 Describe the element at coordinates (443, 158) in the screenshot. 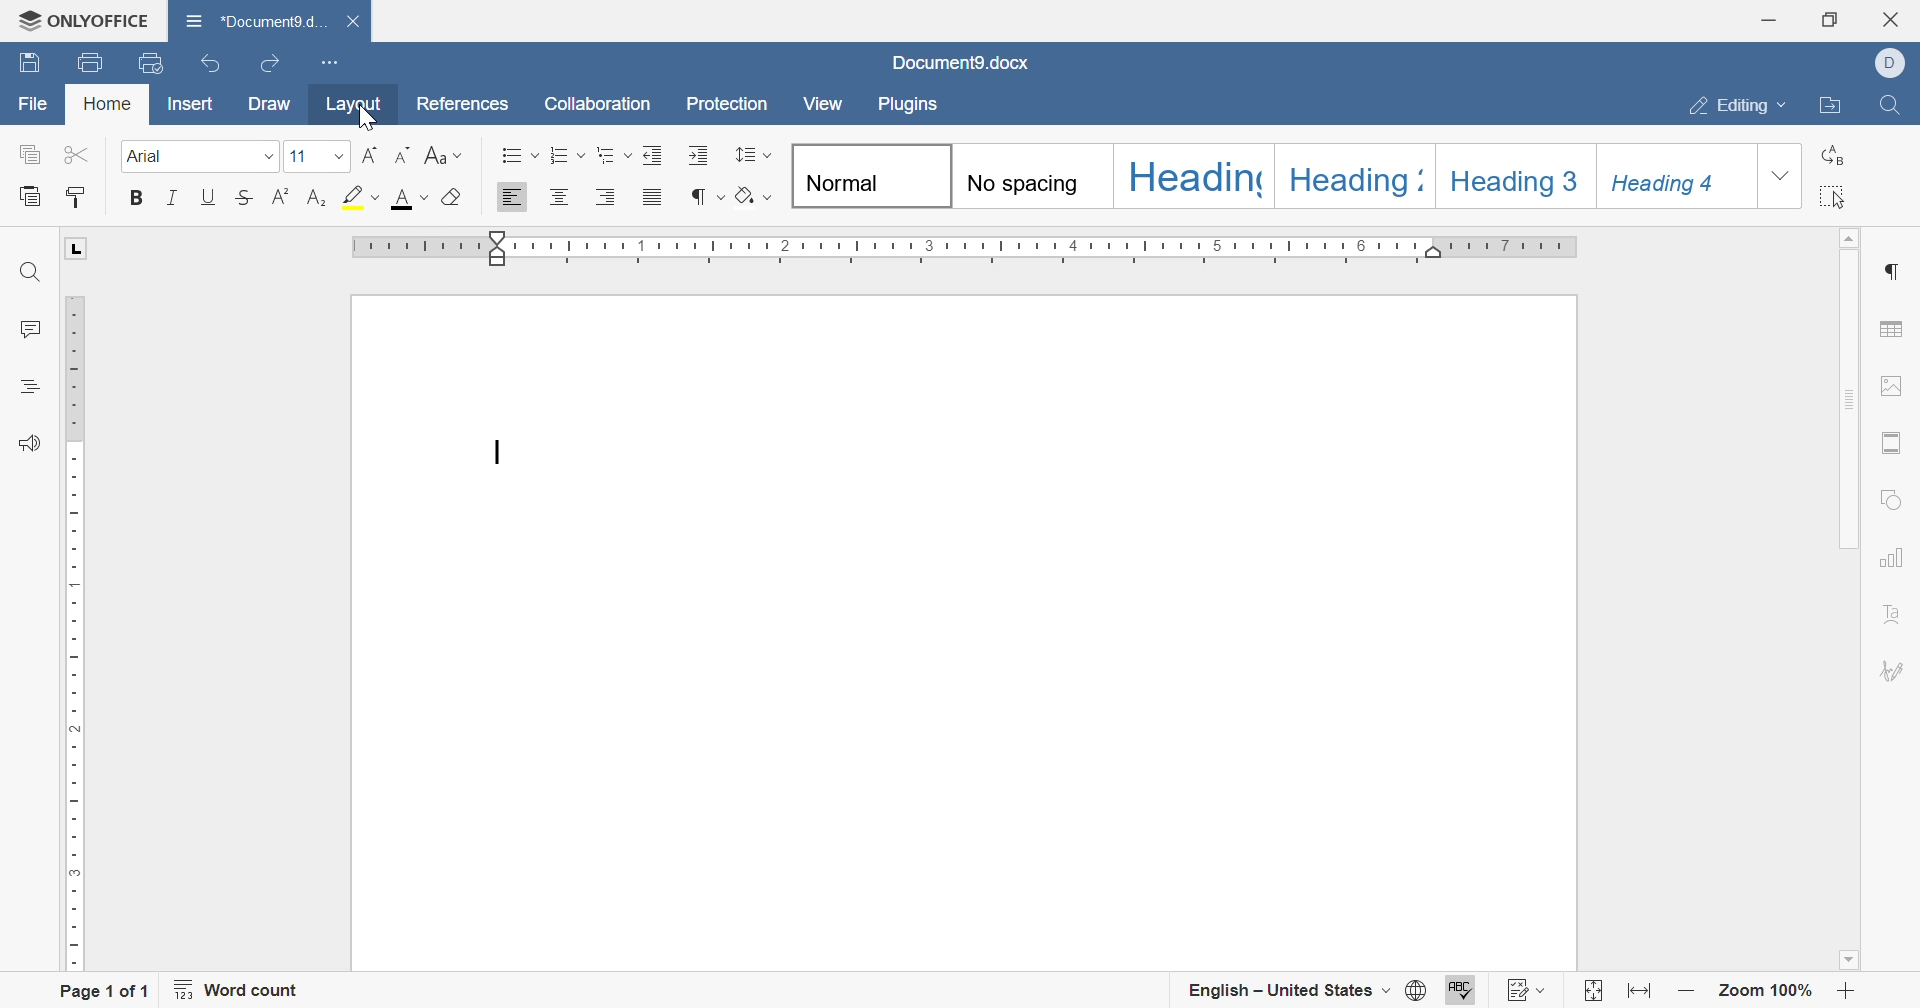

I see `change case` at that location.